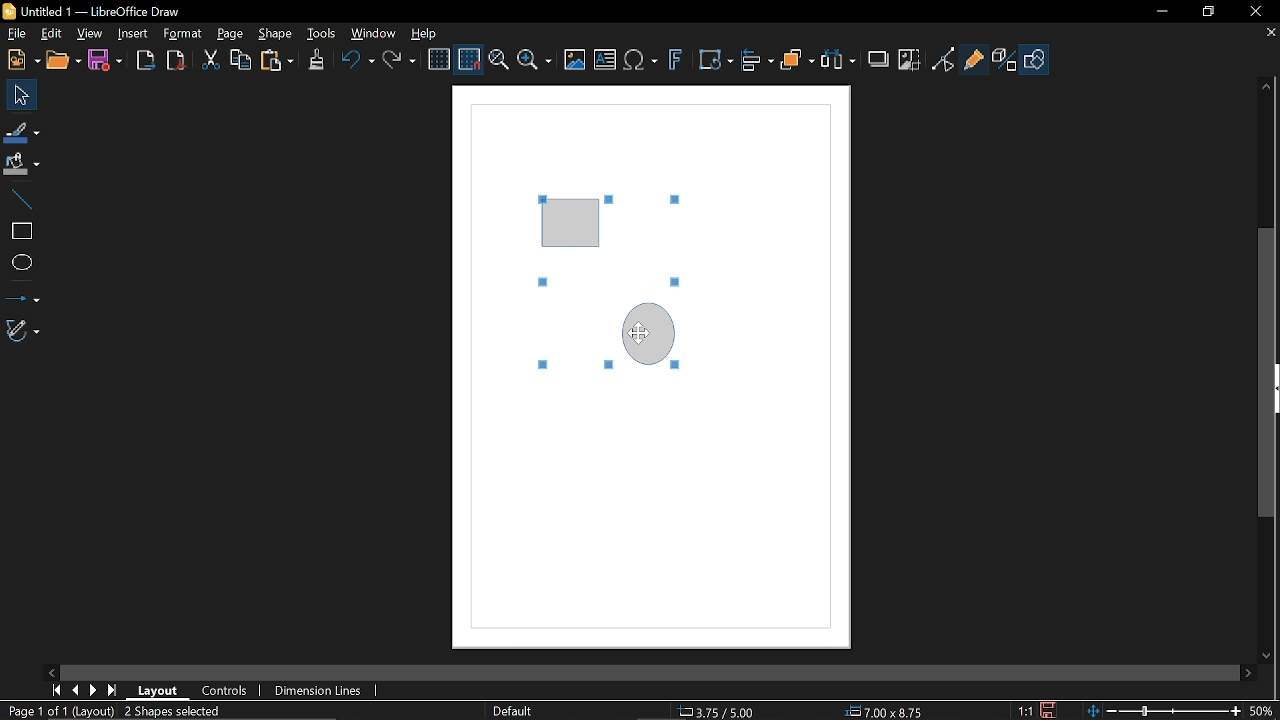 Image resolution: width=1280 pixels, height=720 pixels. Describe the element at coordinates (322, 34) in the screenshot. I see `Tools` at that location.